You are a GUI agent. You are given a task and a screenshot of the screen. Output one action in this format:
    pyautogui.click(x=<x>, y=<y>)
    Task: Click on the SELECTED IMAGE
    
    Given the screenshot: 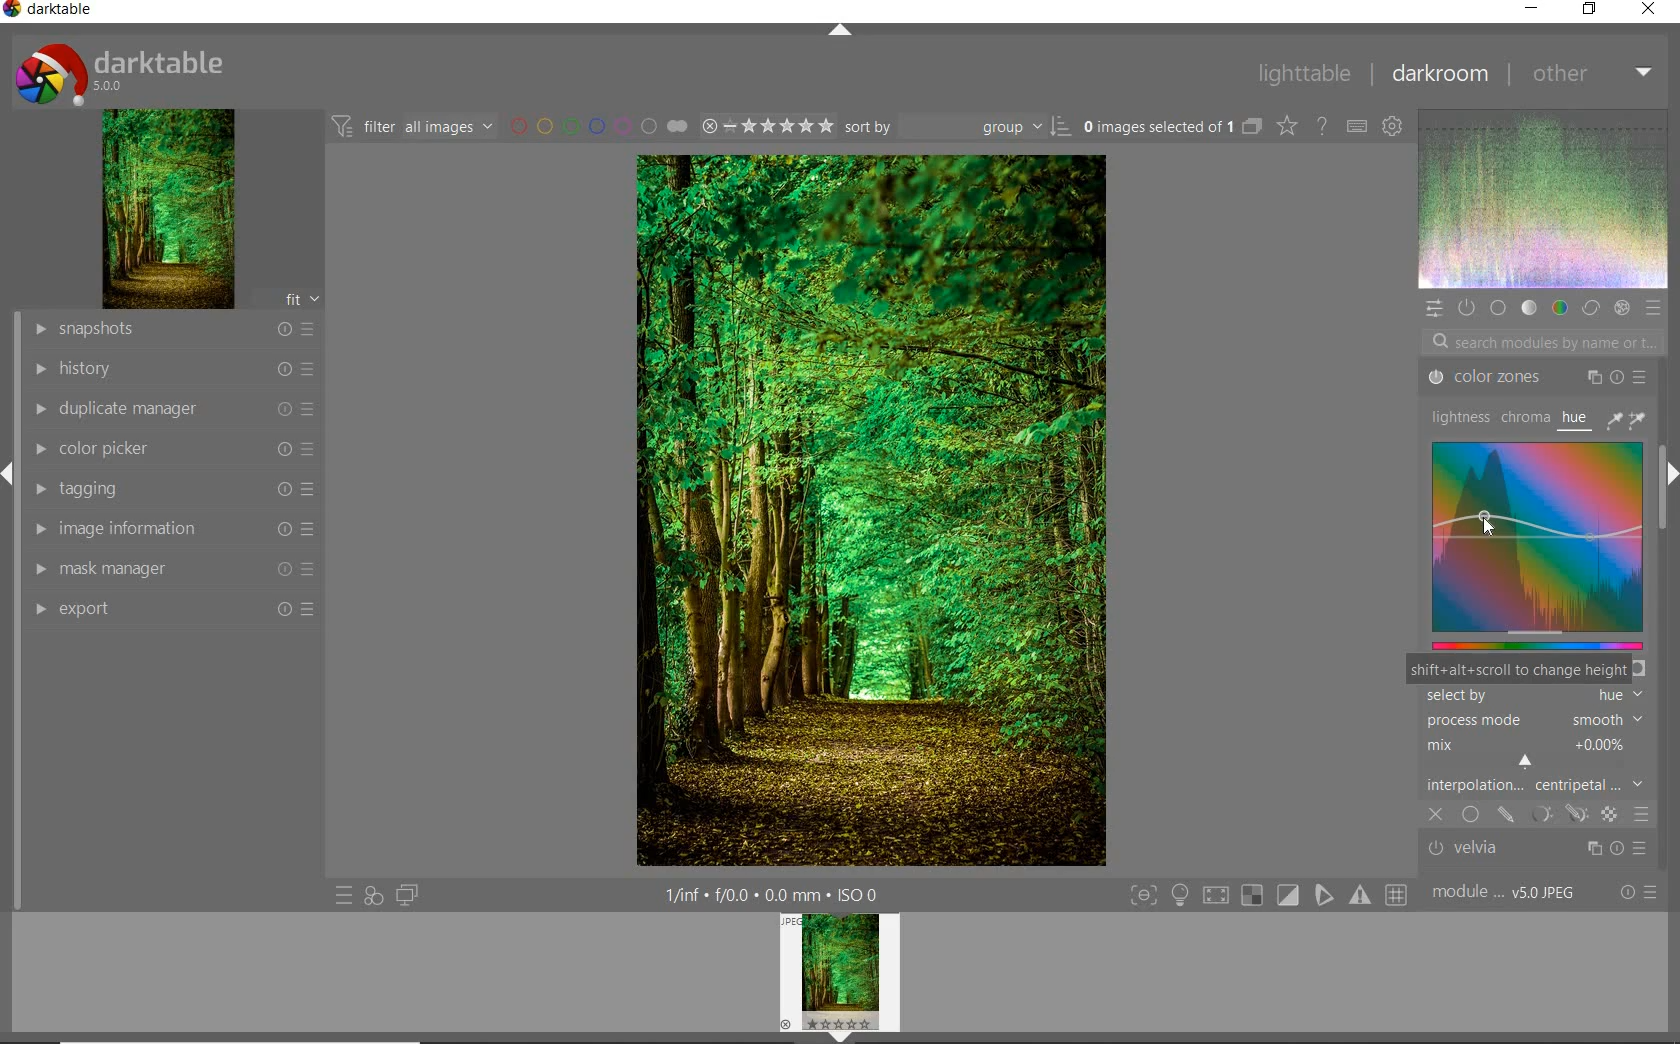 What is the action you would take?
    pyautogui.click(x=1157, y=128)
    